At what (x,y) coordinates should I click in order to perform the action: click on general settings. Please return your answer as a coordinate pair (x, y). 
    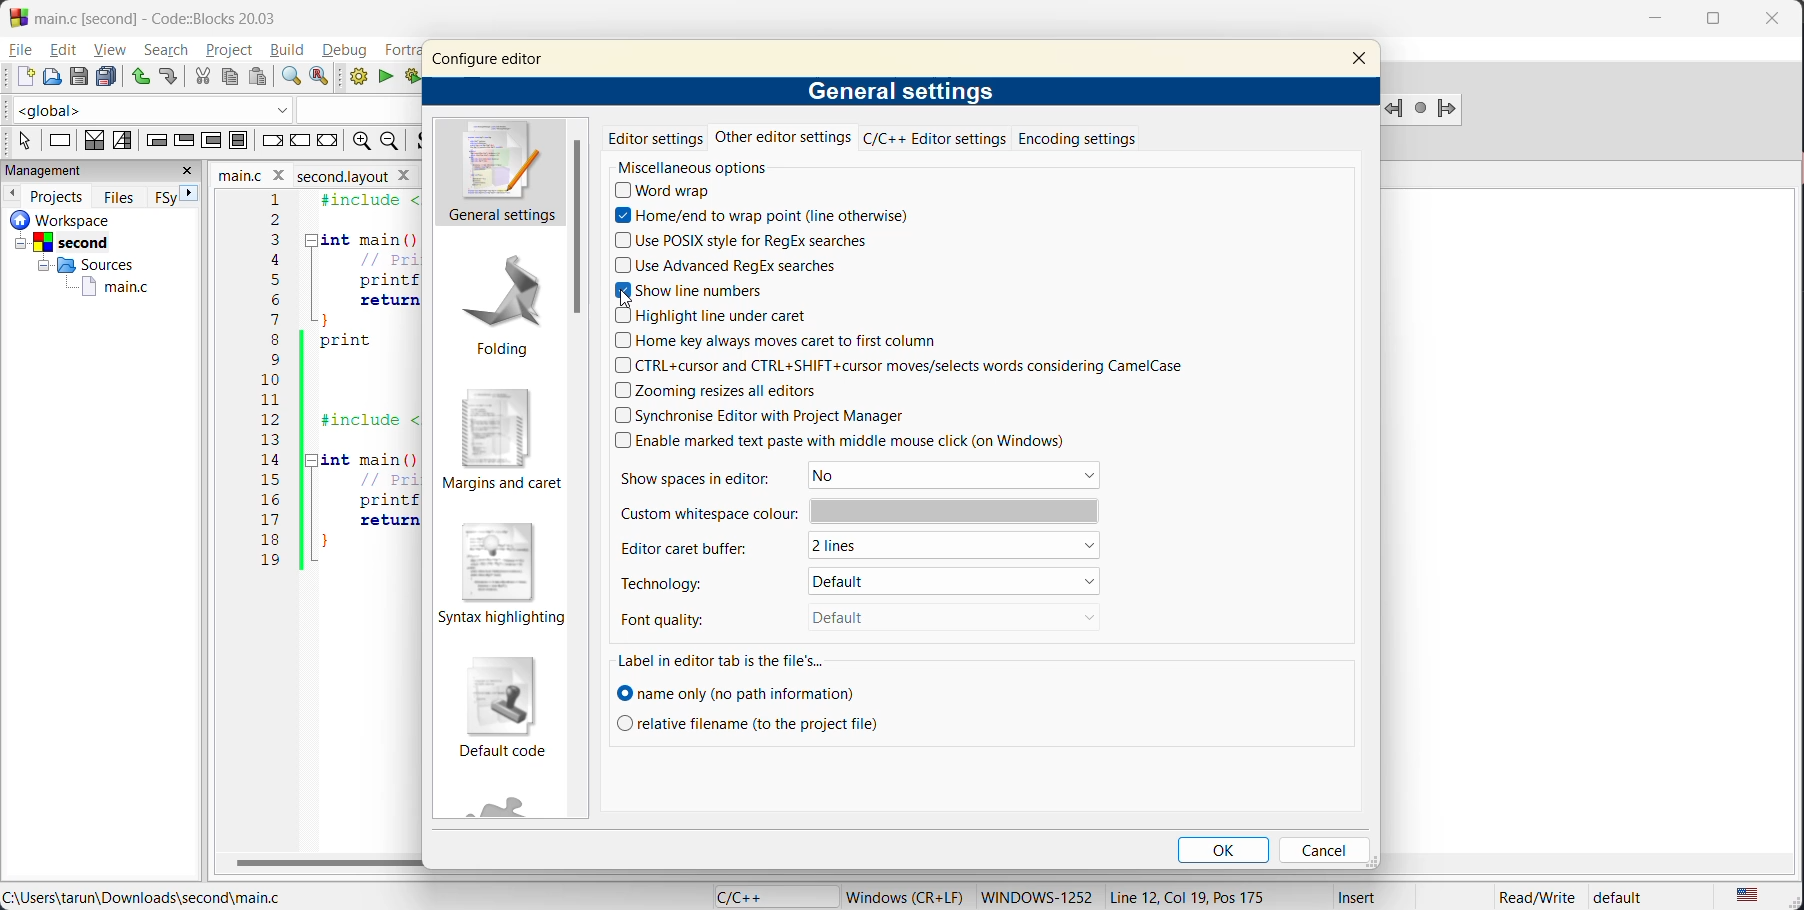
    Looking at the image, I should click on (502, 174).